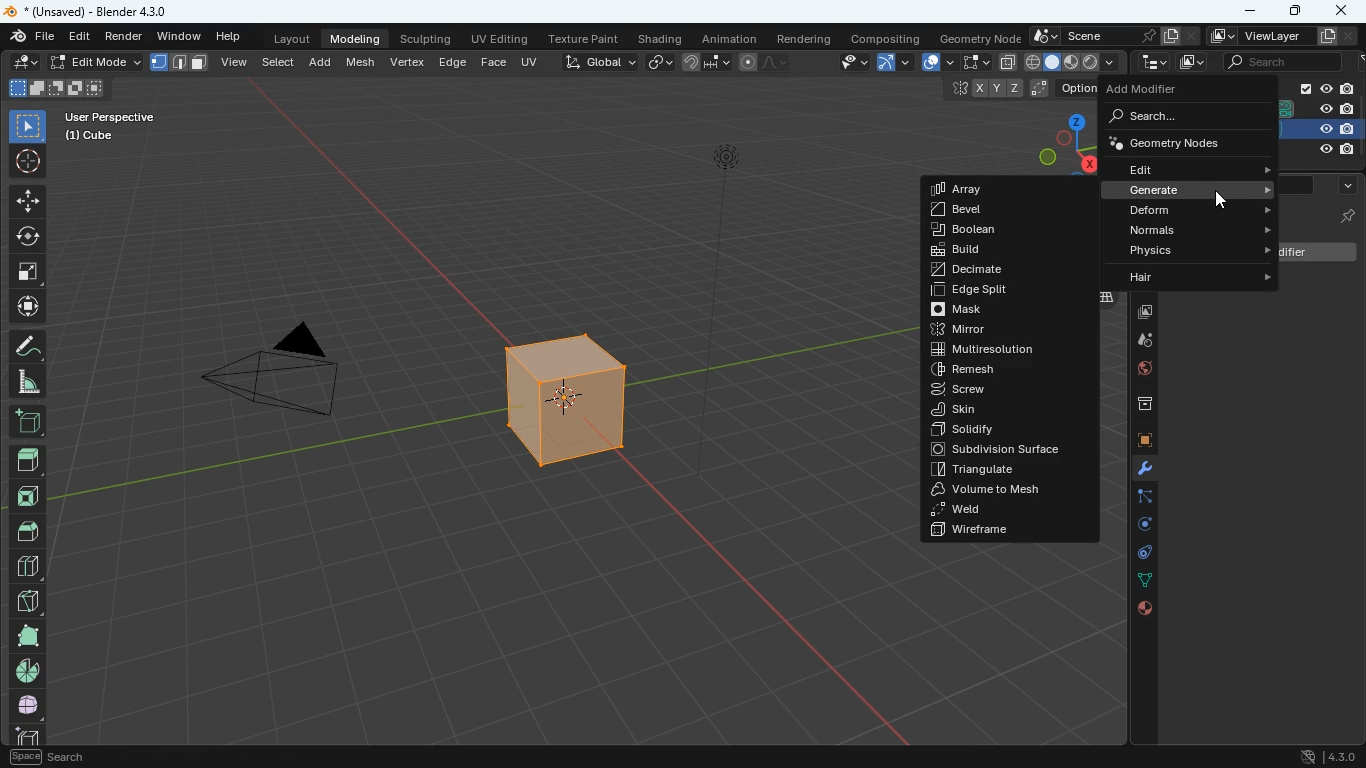 This screenshot has height=768, width=1366. What do you see at coordinates (1347, 186) in the screenshot?
I see `more` at bounding box center [1347, 186].